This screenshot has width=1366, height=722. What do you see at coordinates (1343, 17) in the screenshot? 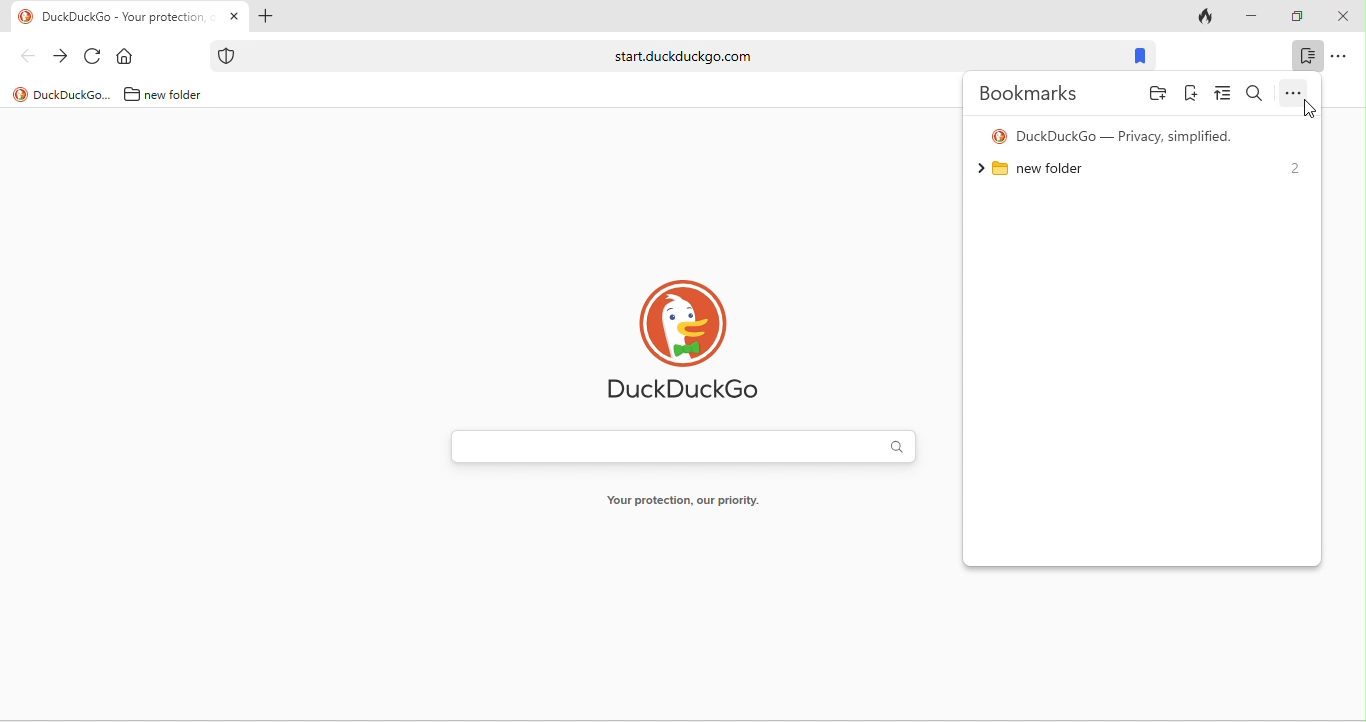
I see `close` at bounding box center [1343, 17].